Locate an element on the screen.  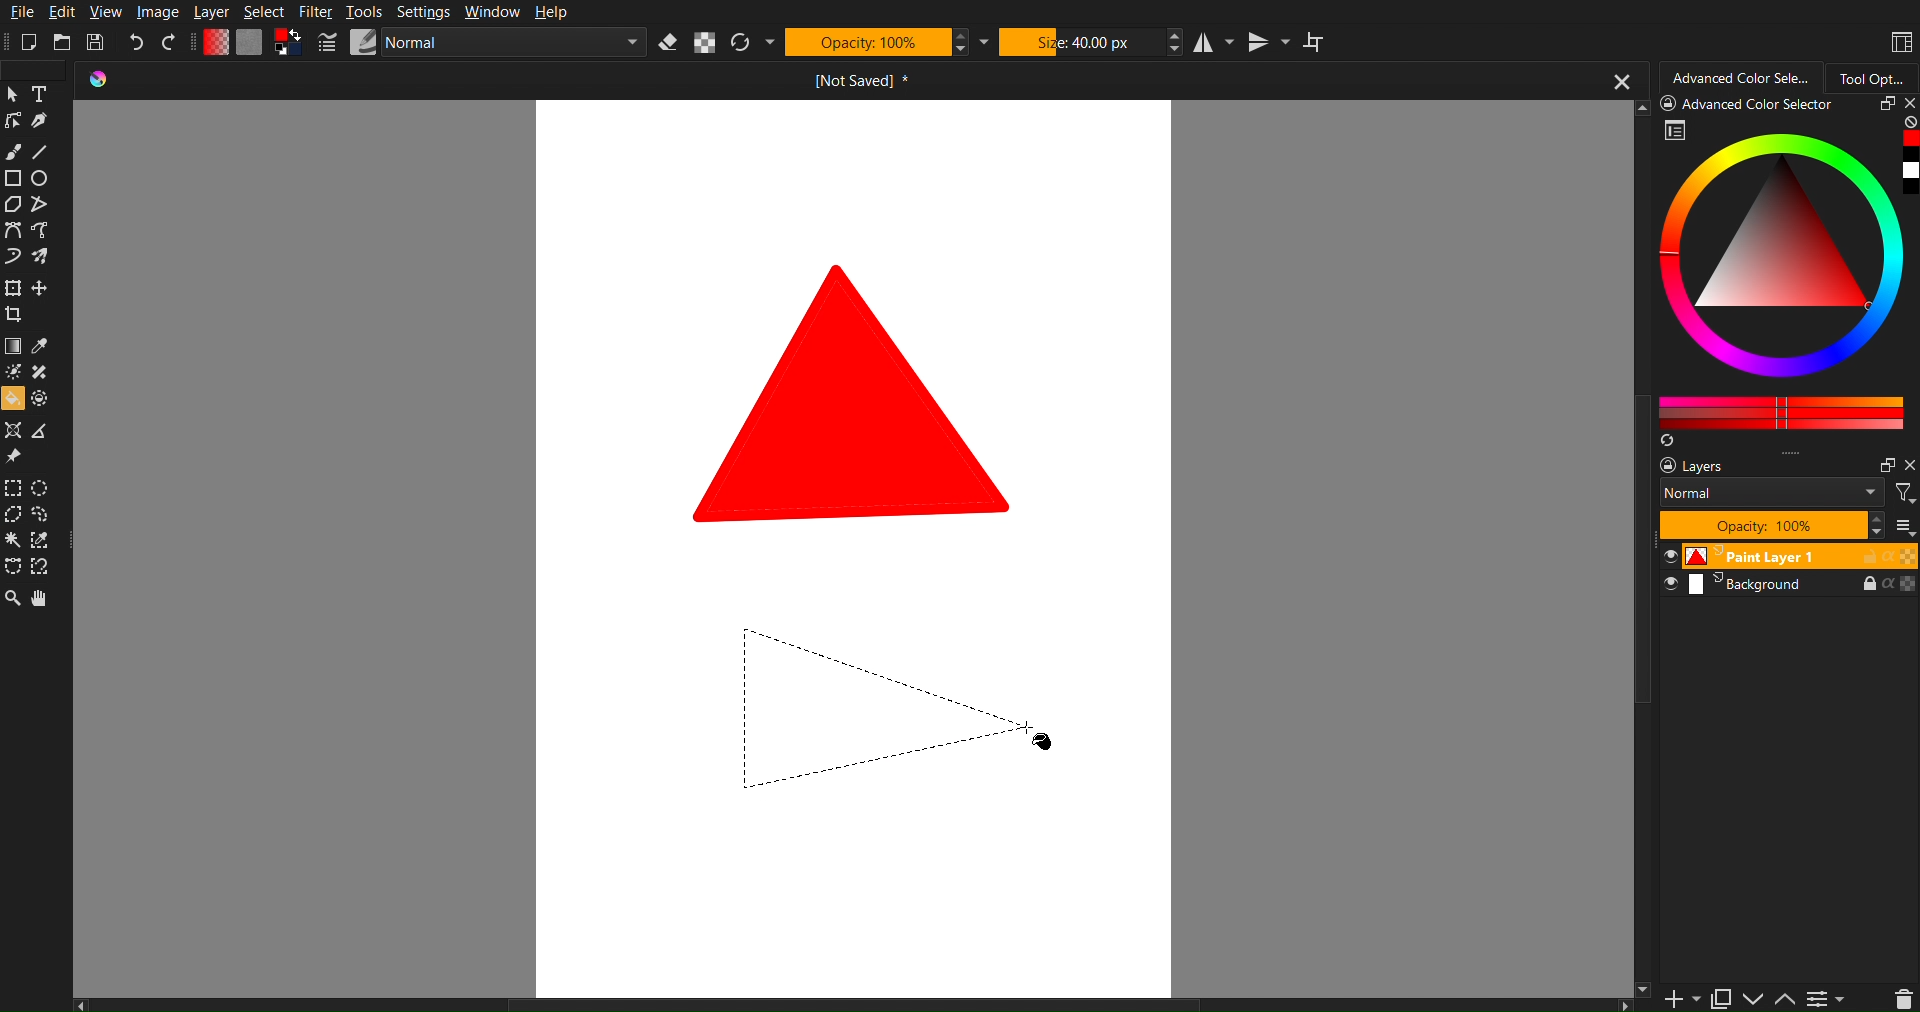
Cursor is located at coordinates (12, 517).